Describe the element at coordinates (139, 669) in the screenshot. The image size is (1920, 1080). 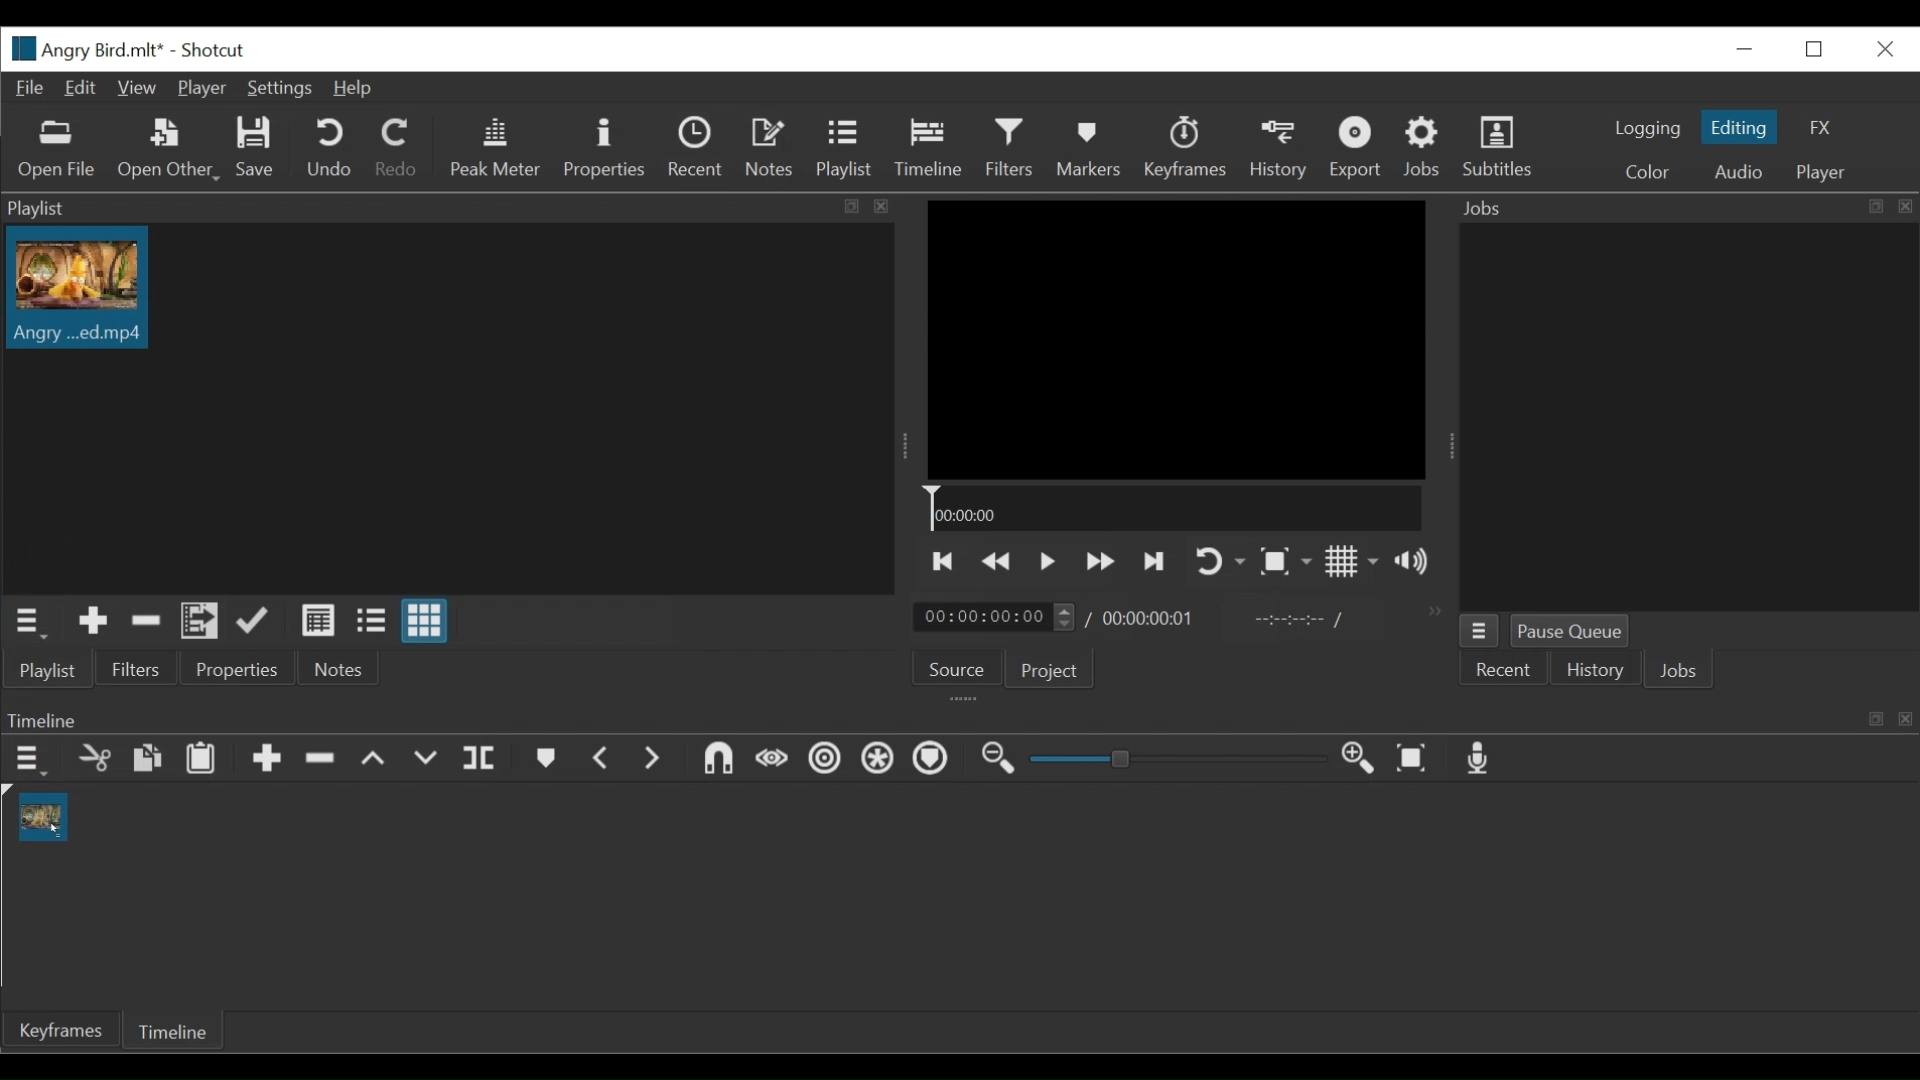
I see `Filters` at that location.